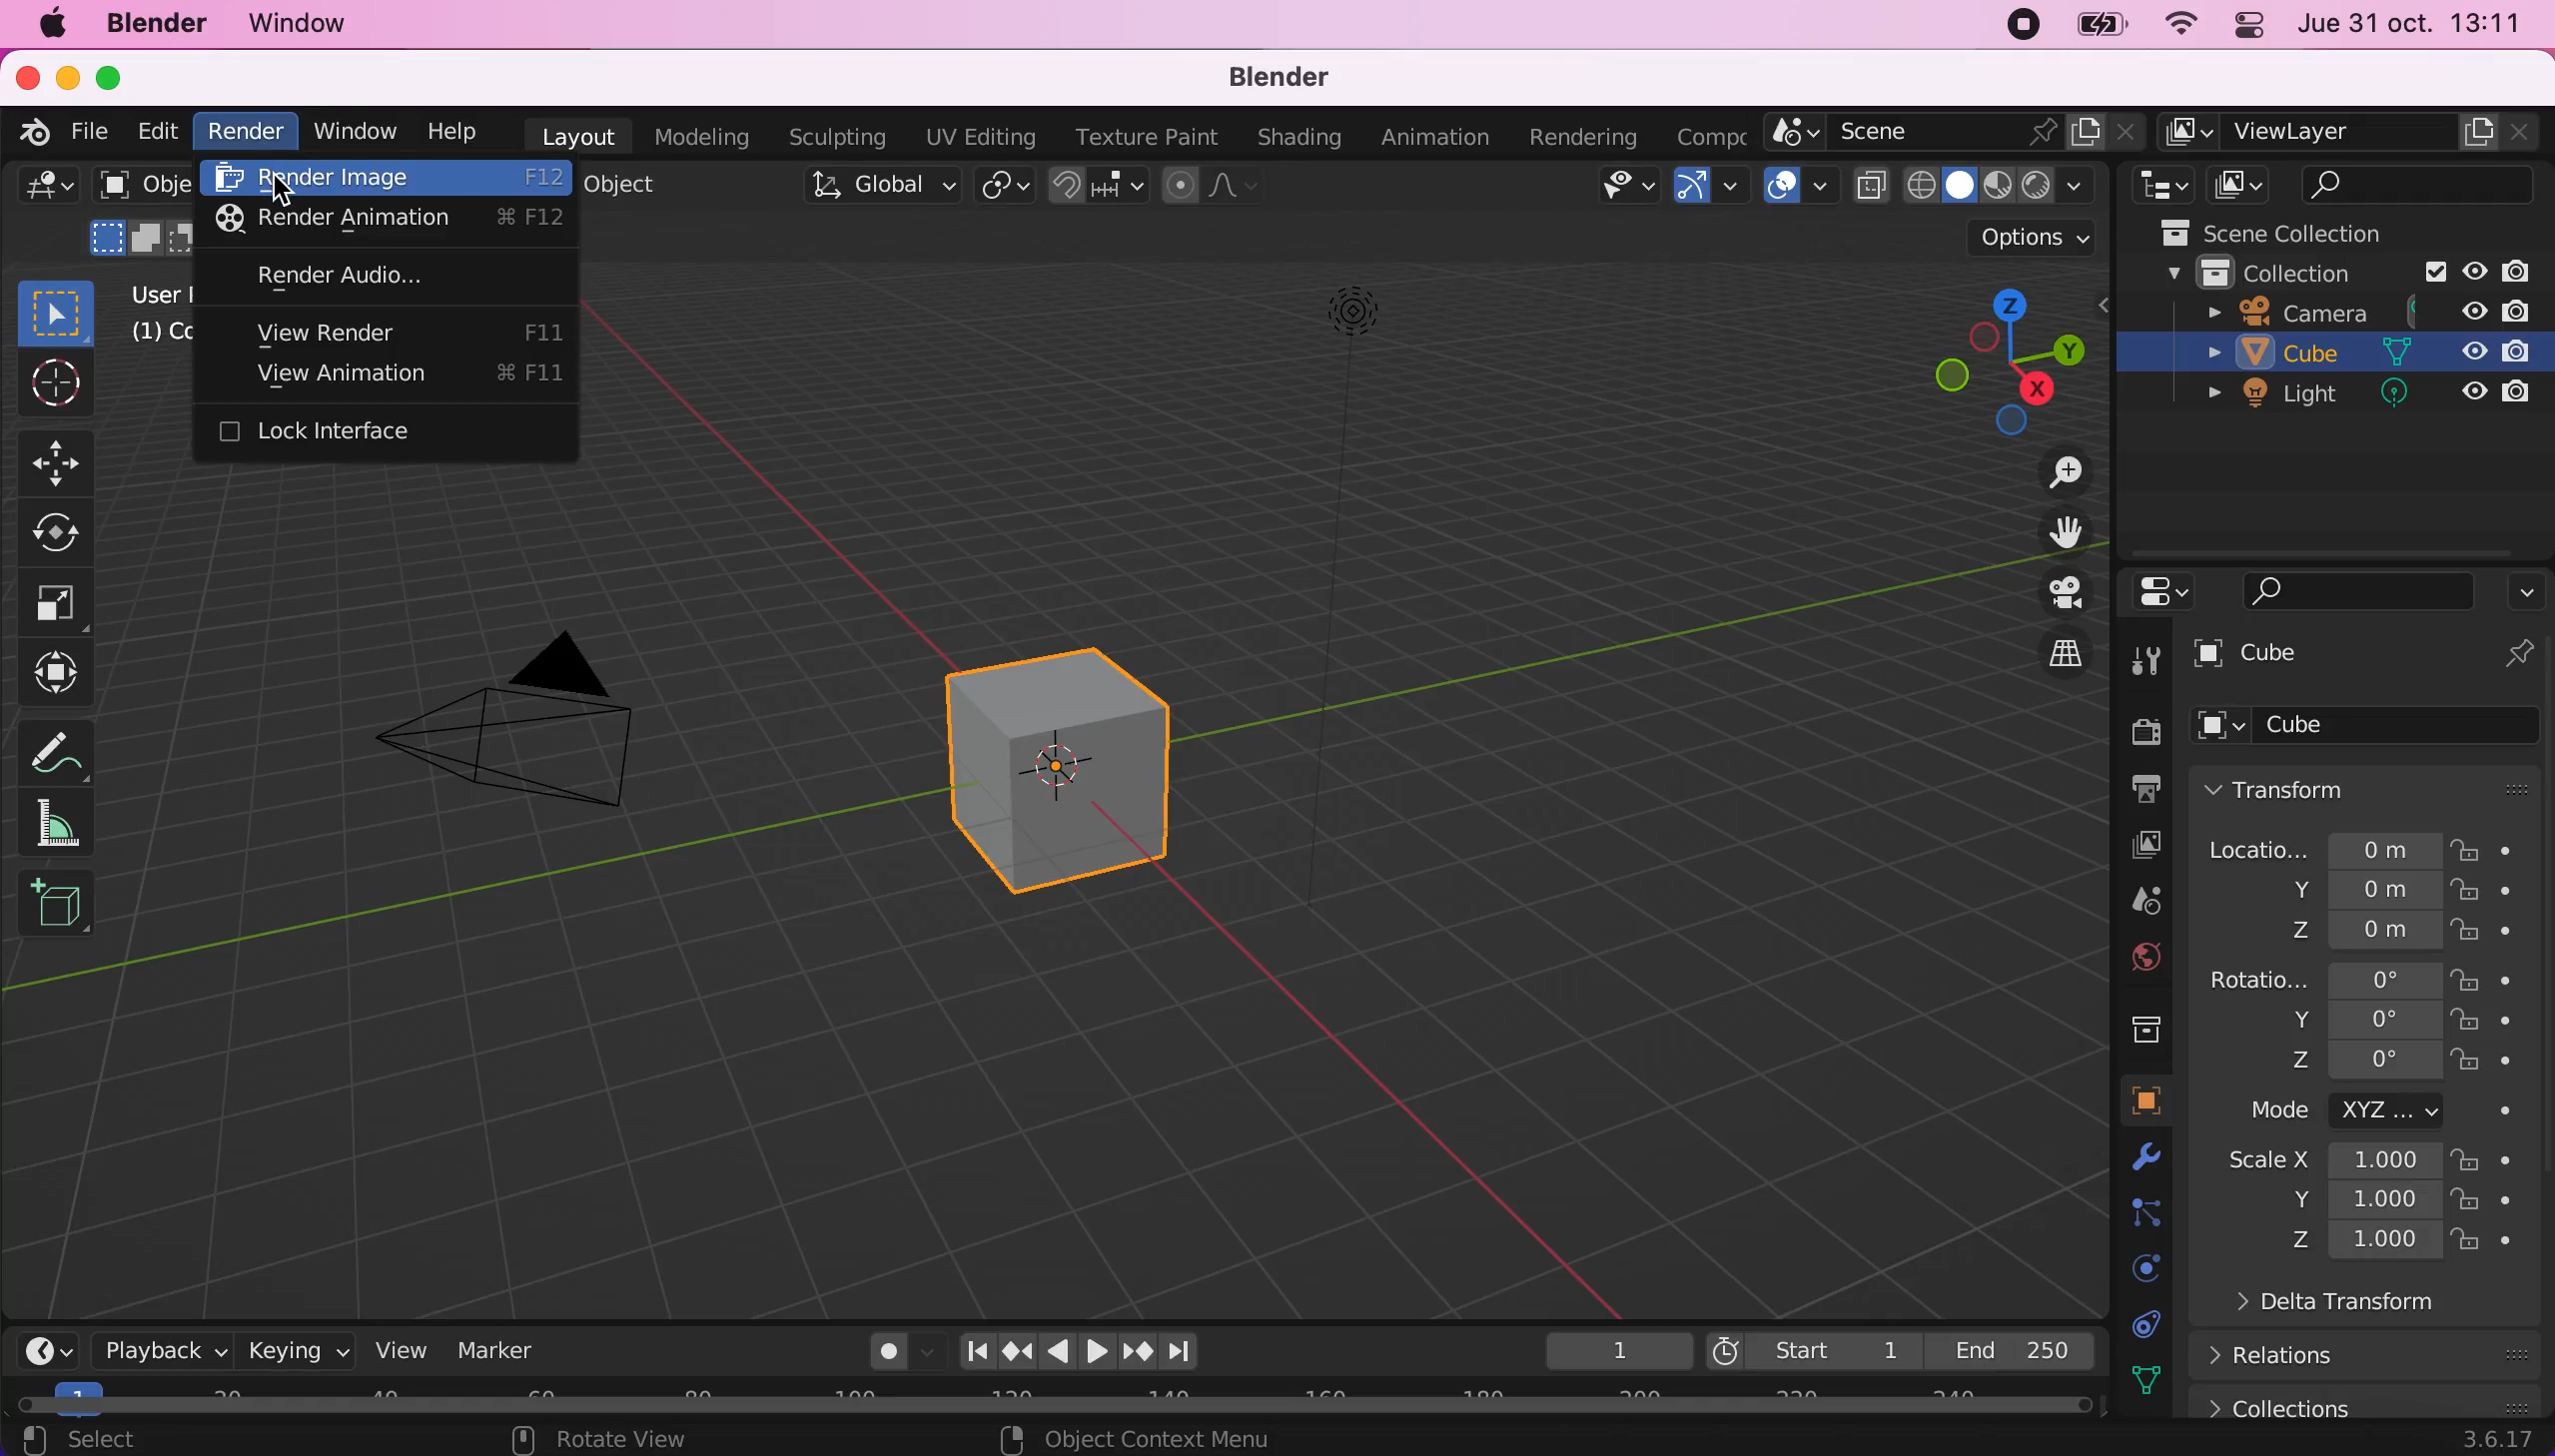 The image size is (2555, 1456). I want to click on camera, so click(548, 726).